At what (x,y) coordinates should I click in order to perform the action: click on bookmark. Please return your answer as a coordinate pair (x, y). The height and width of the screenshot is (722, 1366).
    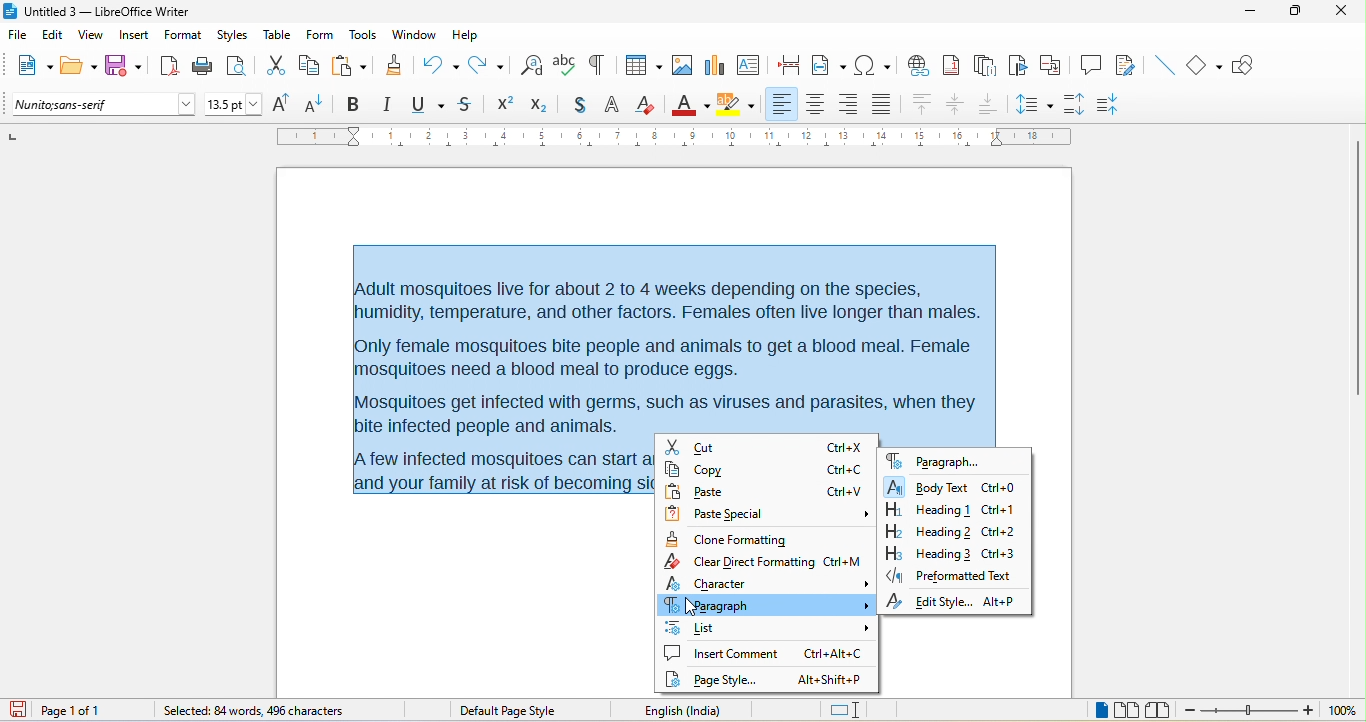
    Looking at the image, I should click on (1020, 66).